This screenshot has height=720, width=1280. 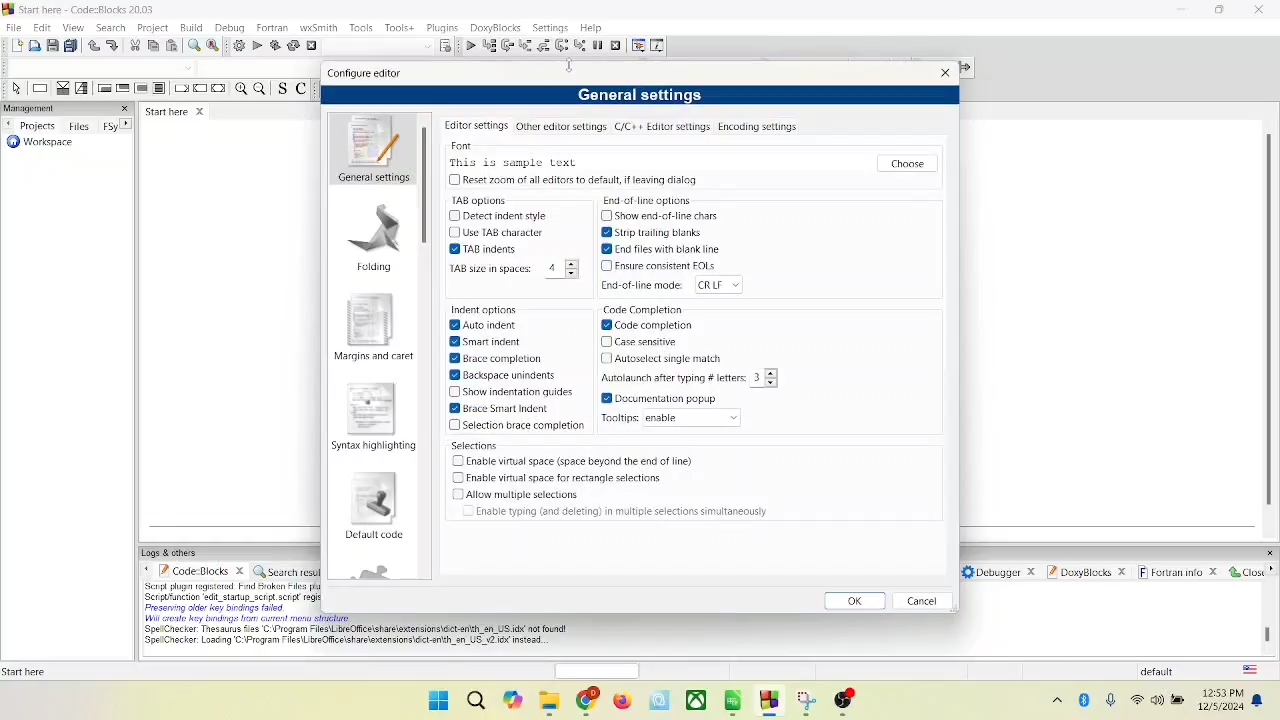 I want to click on exit condition loop, so click(x=123, y=88).